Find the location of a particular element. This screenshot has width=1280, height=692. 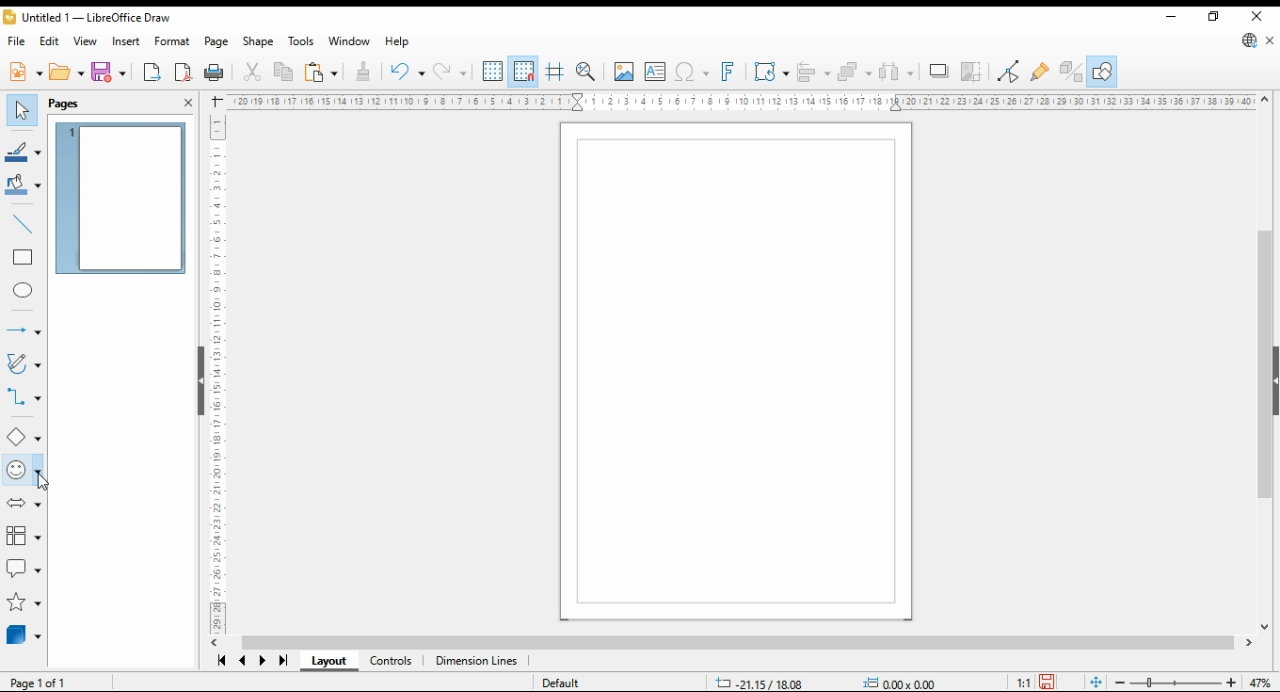

toggle extrusions is located at coordinates (1070, 72).